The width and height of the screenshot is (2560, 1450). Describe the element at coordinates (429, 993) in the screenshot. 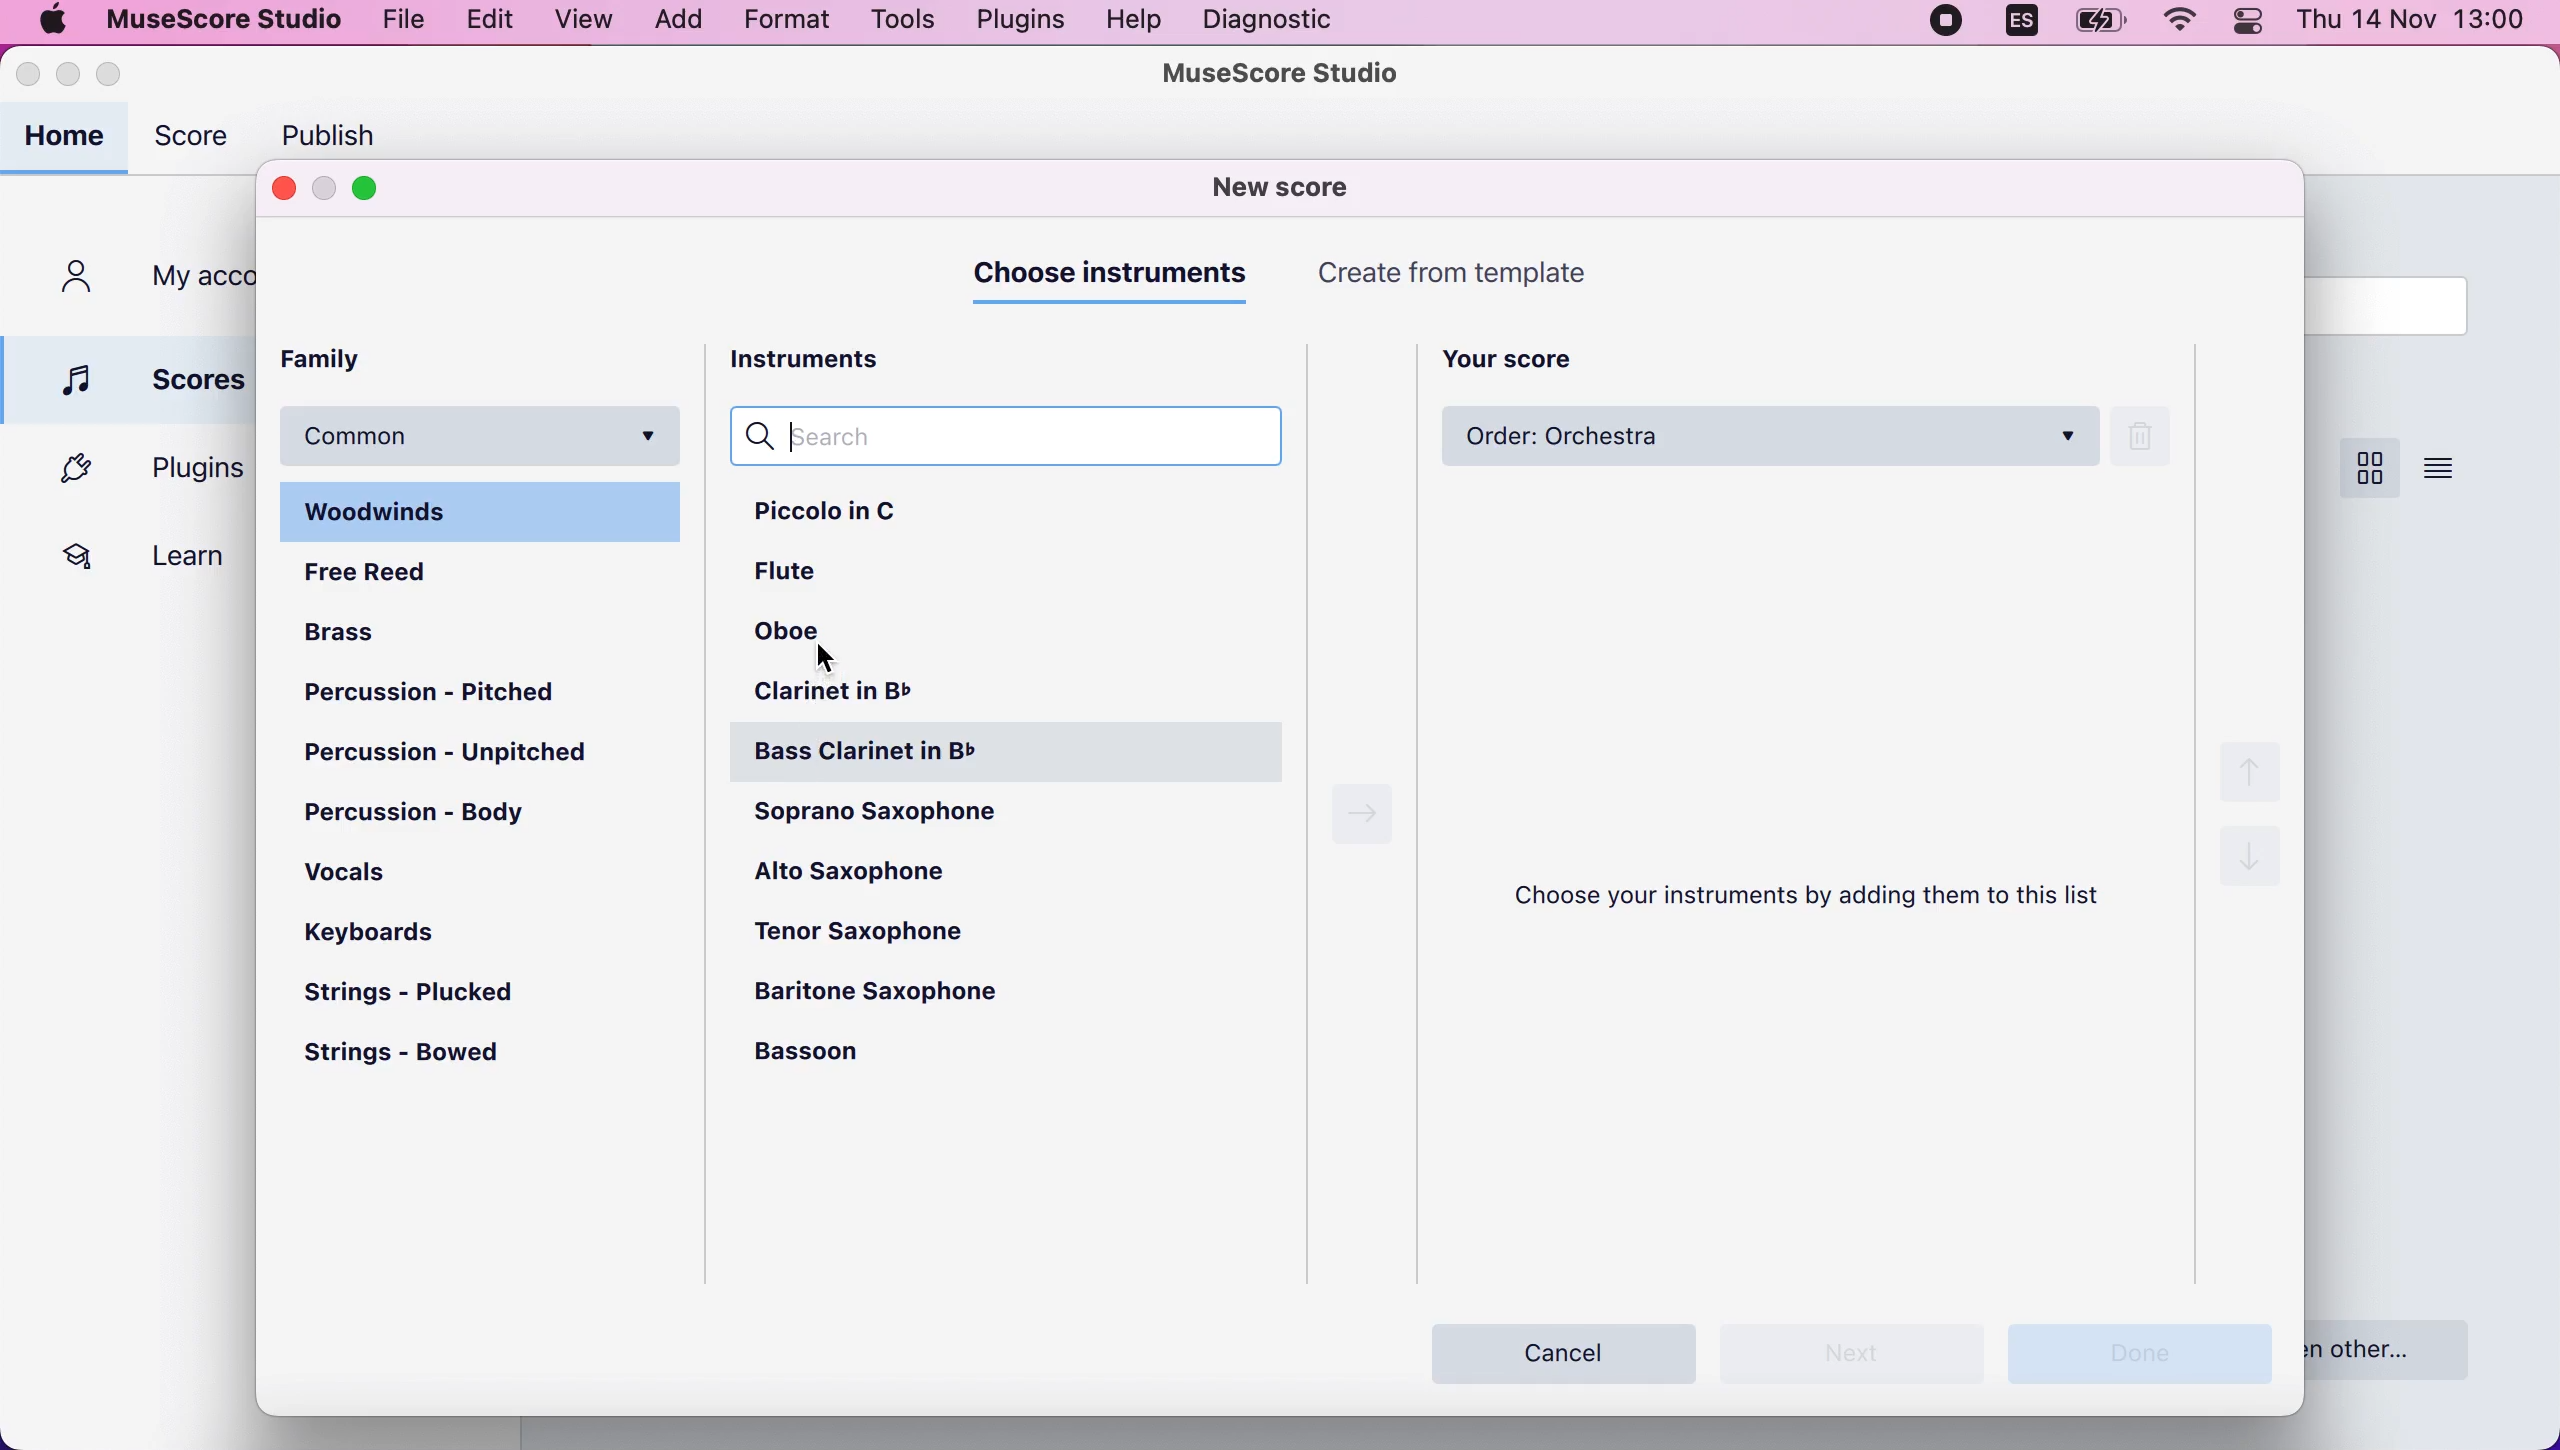

I see `strings-plucked` at that location.